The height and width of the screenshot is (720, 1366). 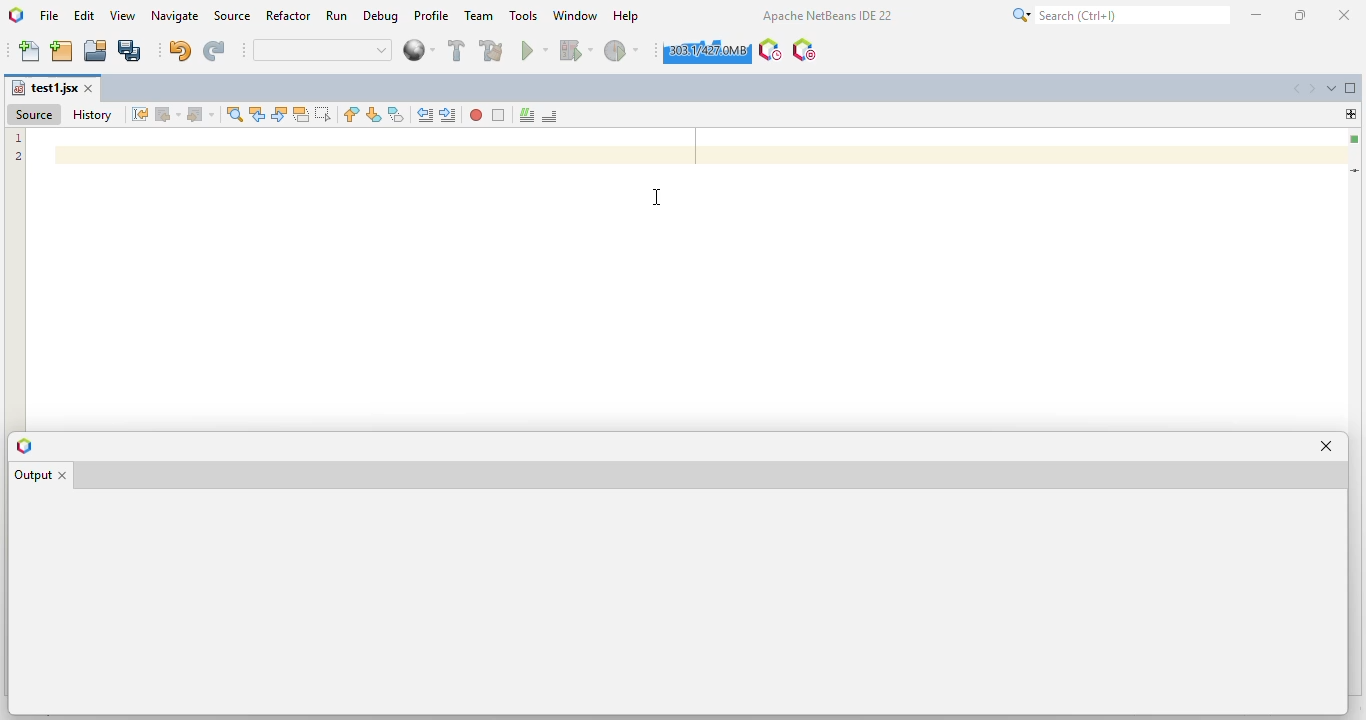 I want to click on web browser, so click(x=418, y=50).